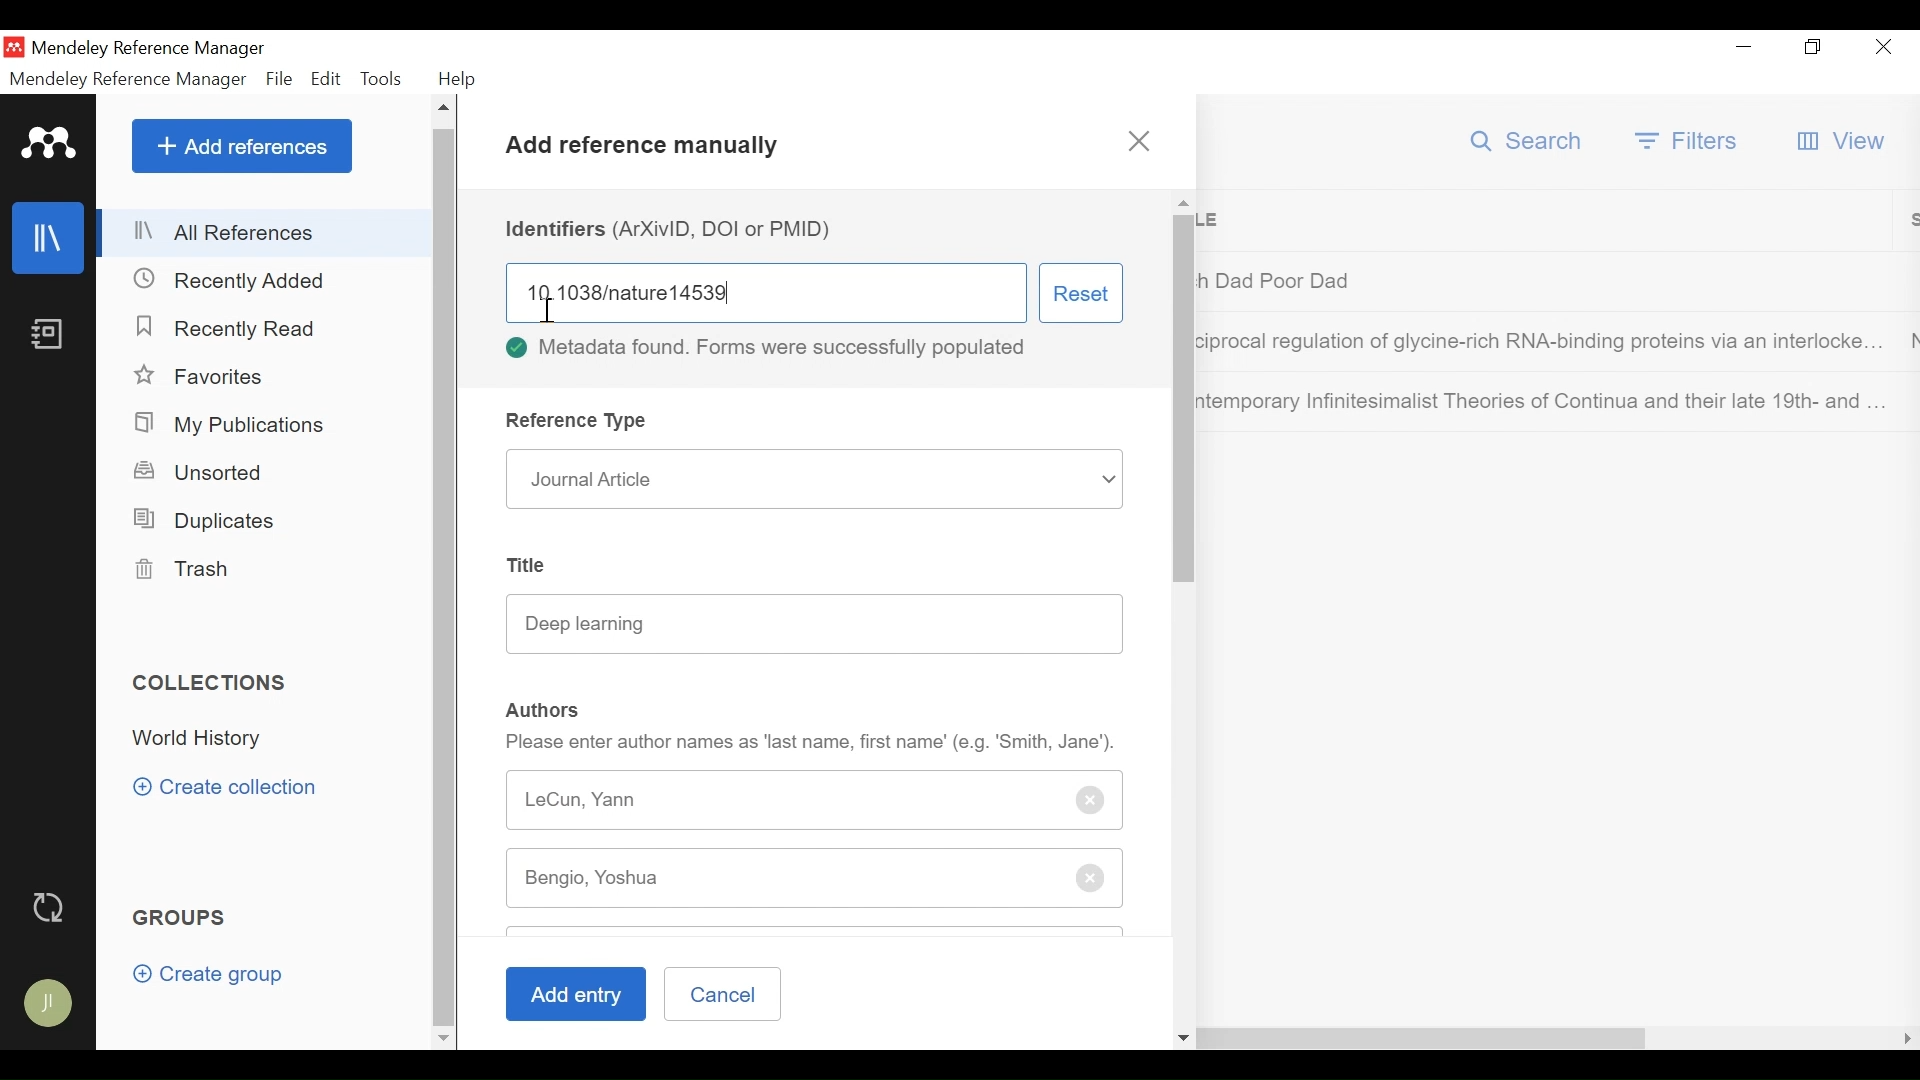 Image resolution: width=1920 pixels, height=1080 pixels. I want to click on Cancel, so click(722, 992).